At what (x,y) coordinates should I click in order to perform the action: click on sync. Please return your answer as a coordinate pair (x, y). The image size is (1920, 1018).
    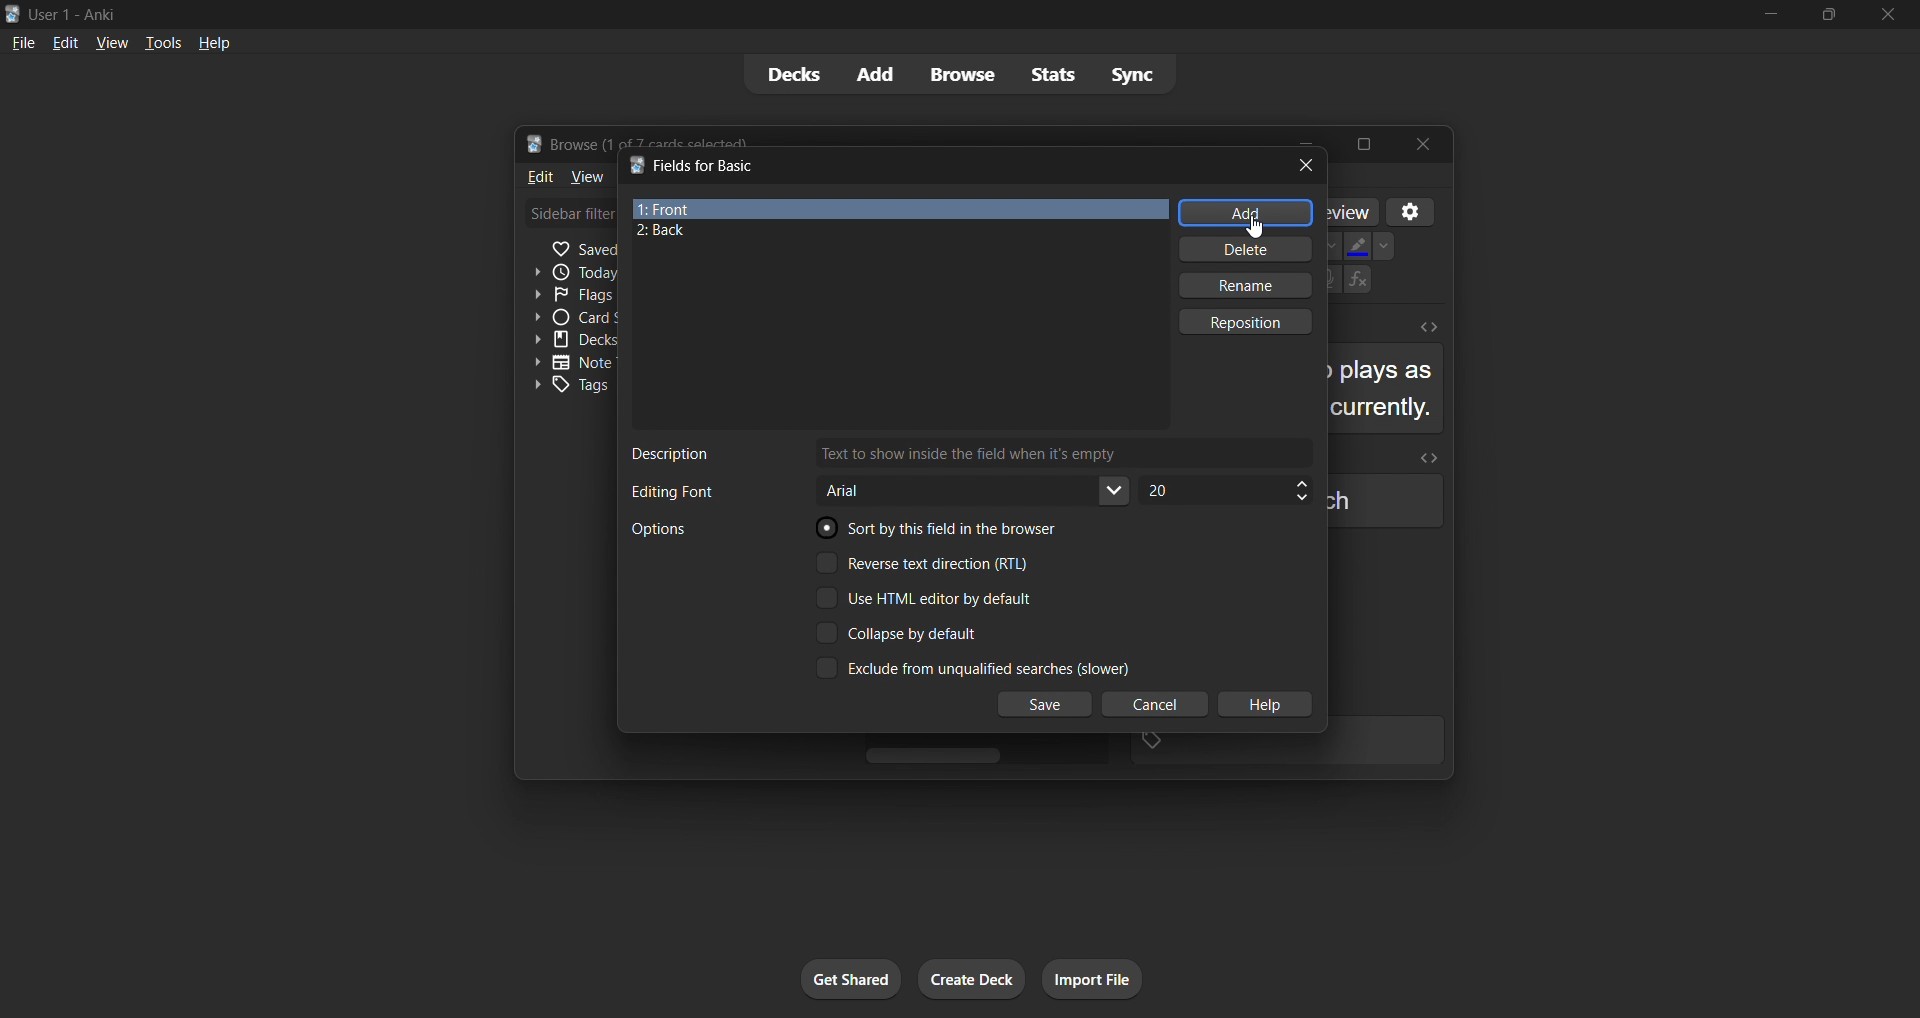
    Looking at the image, I should click on (1138, 73).